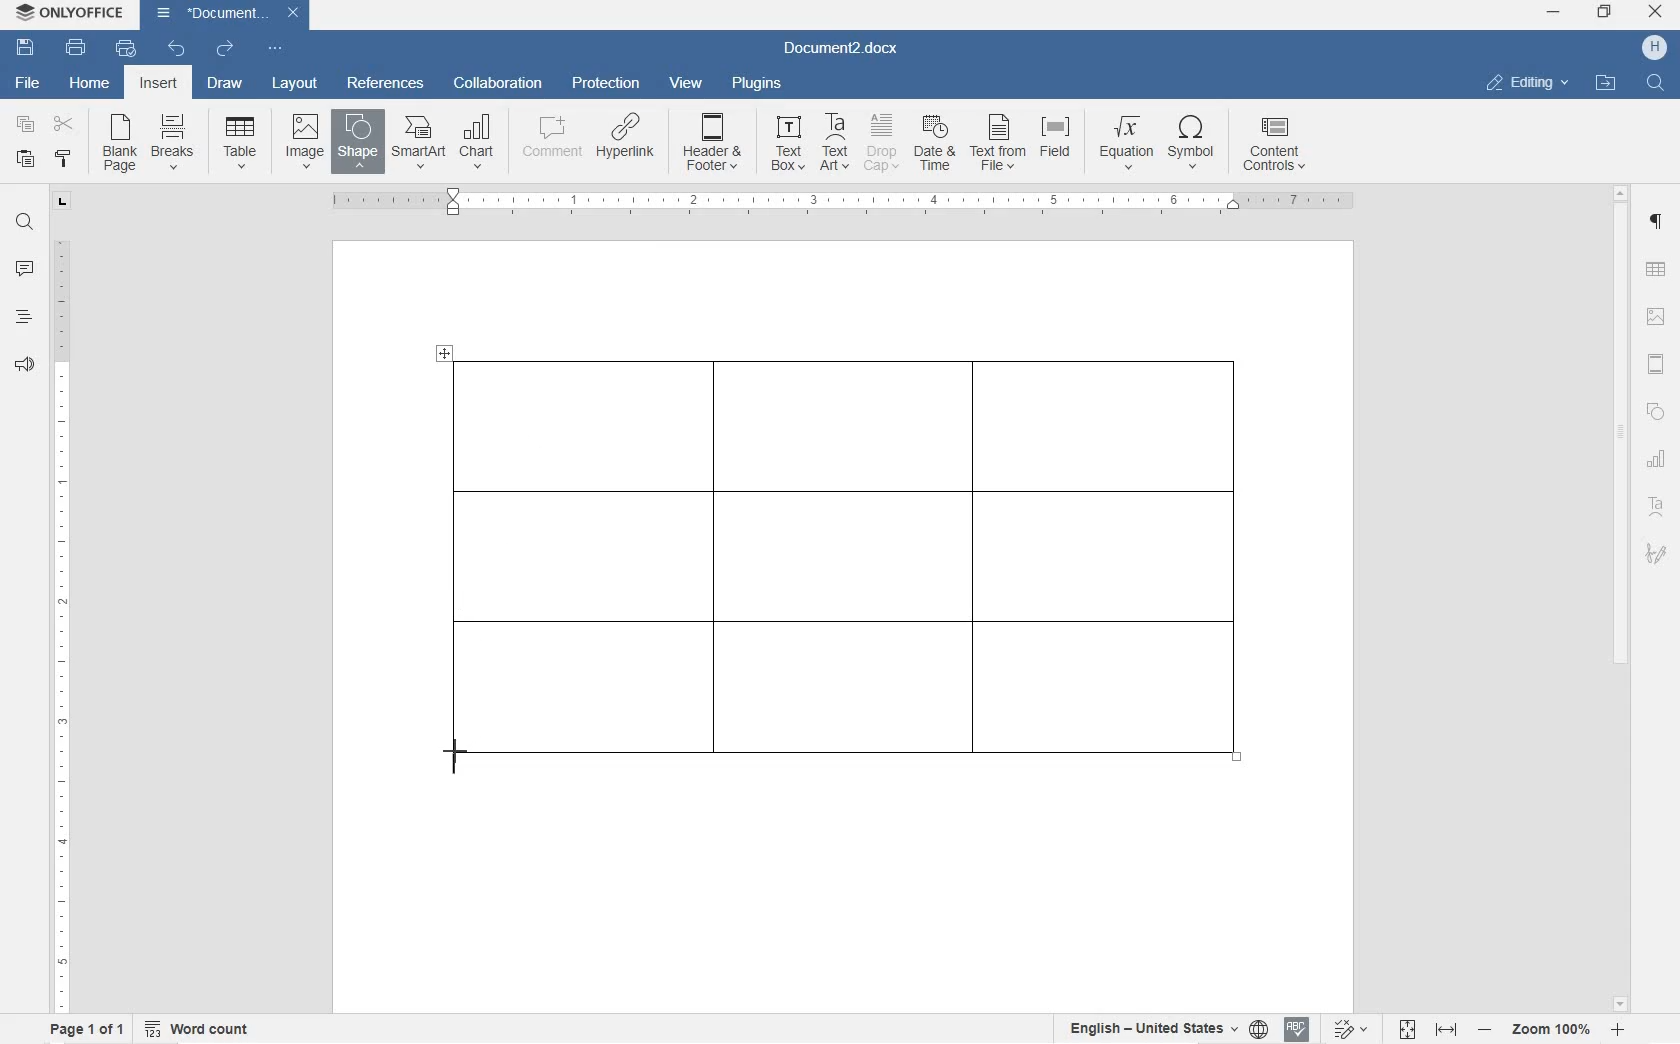 The image size is (1680, 1044). I want to click on view, so click(689, 84).